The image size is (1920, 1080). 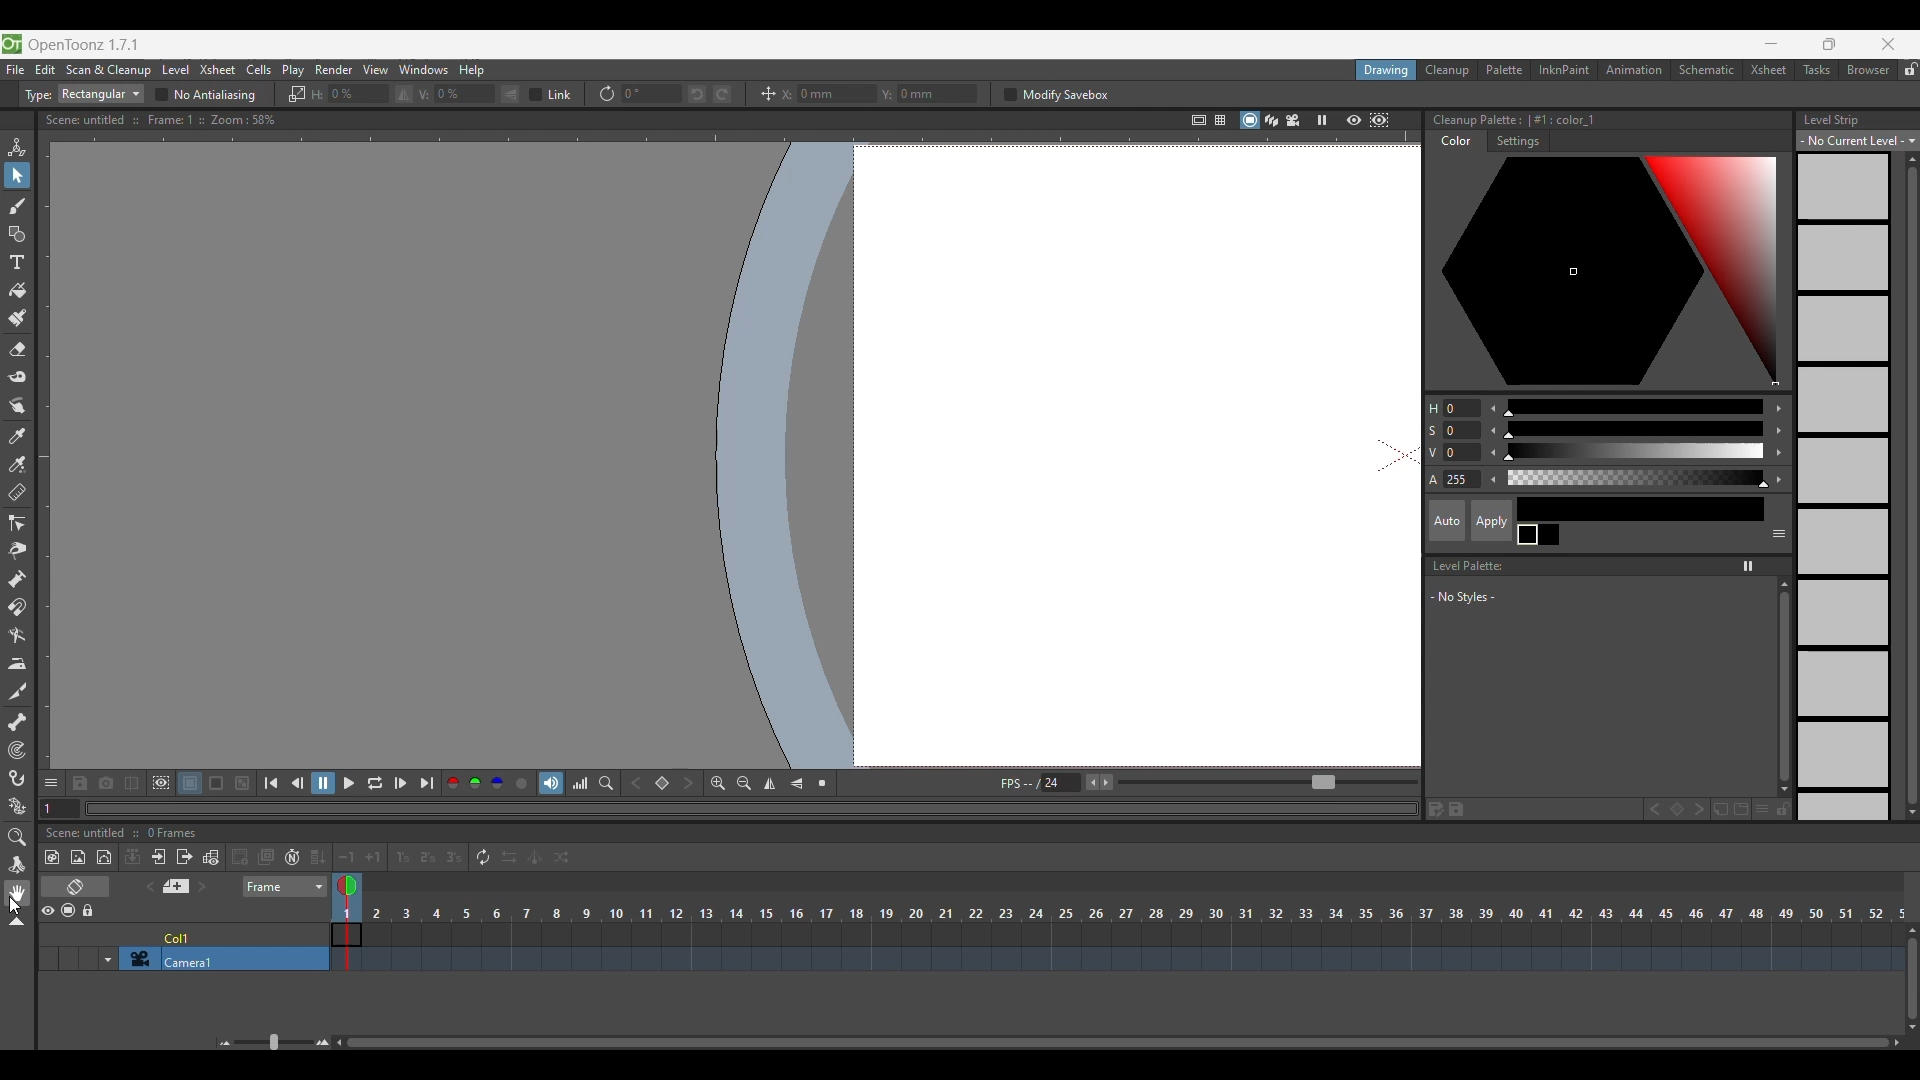 I want to click on Position, so click(x=768, y=93).